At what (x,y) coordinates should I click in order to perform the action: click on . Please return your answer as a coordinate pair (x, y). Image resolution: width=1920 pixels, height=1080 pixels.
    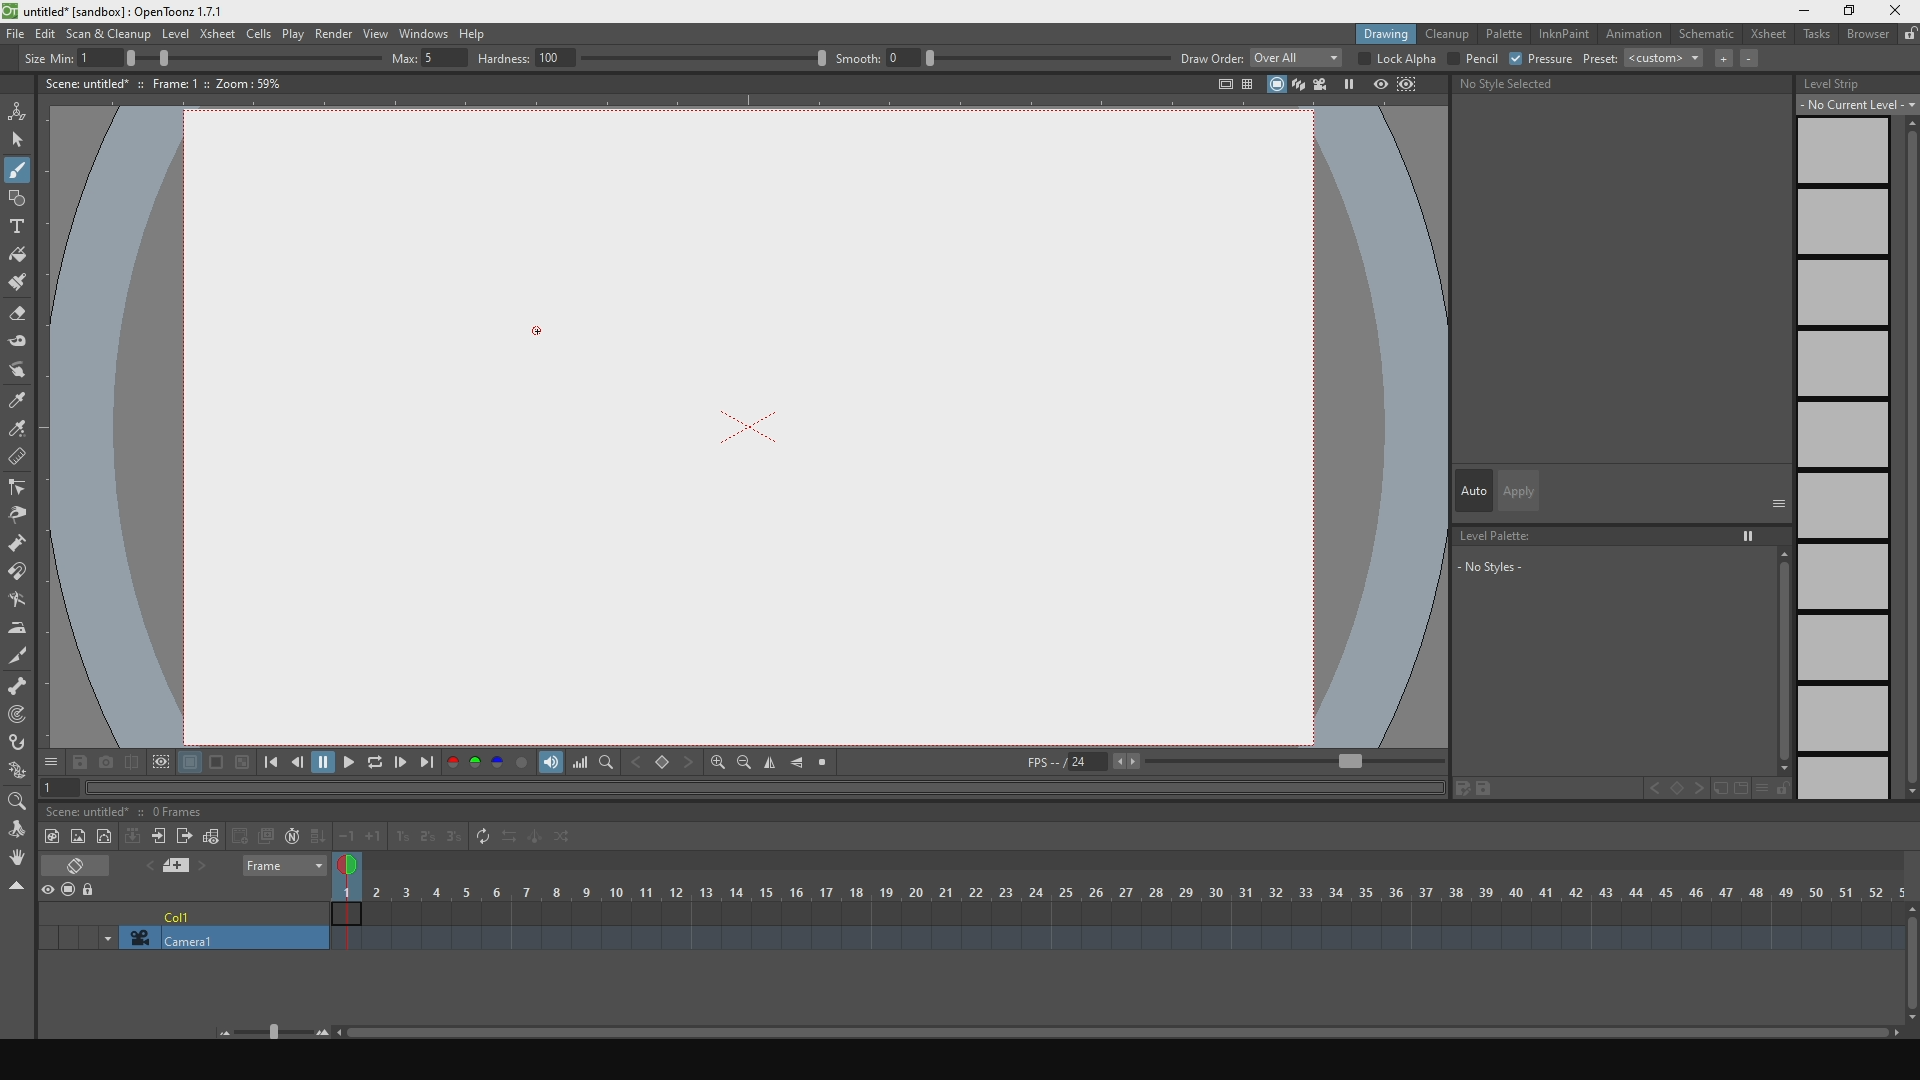
    Looking at the image, I should click on (1723, 60).